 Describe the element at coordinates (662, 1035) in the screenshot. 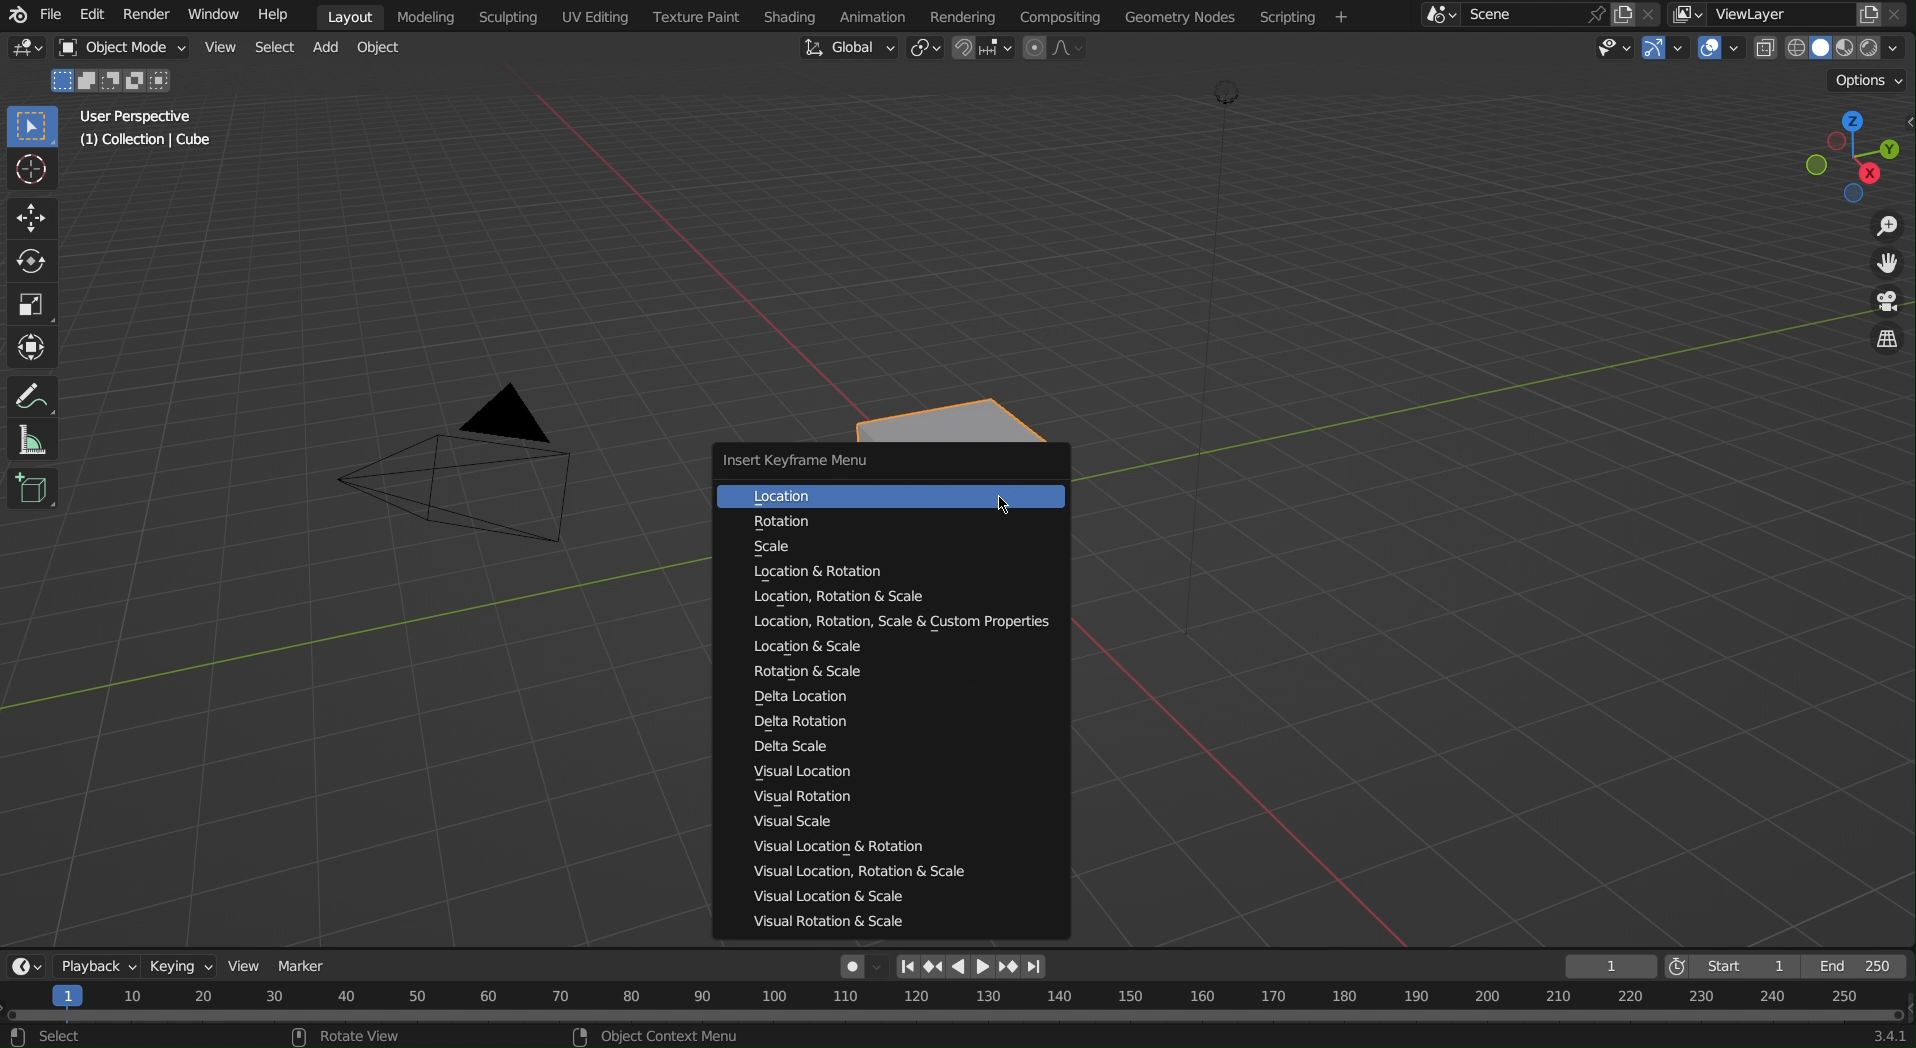

I see `object context menu` at that location.